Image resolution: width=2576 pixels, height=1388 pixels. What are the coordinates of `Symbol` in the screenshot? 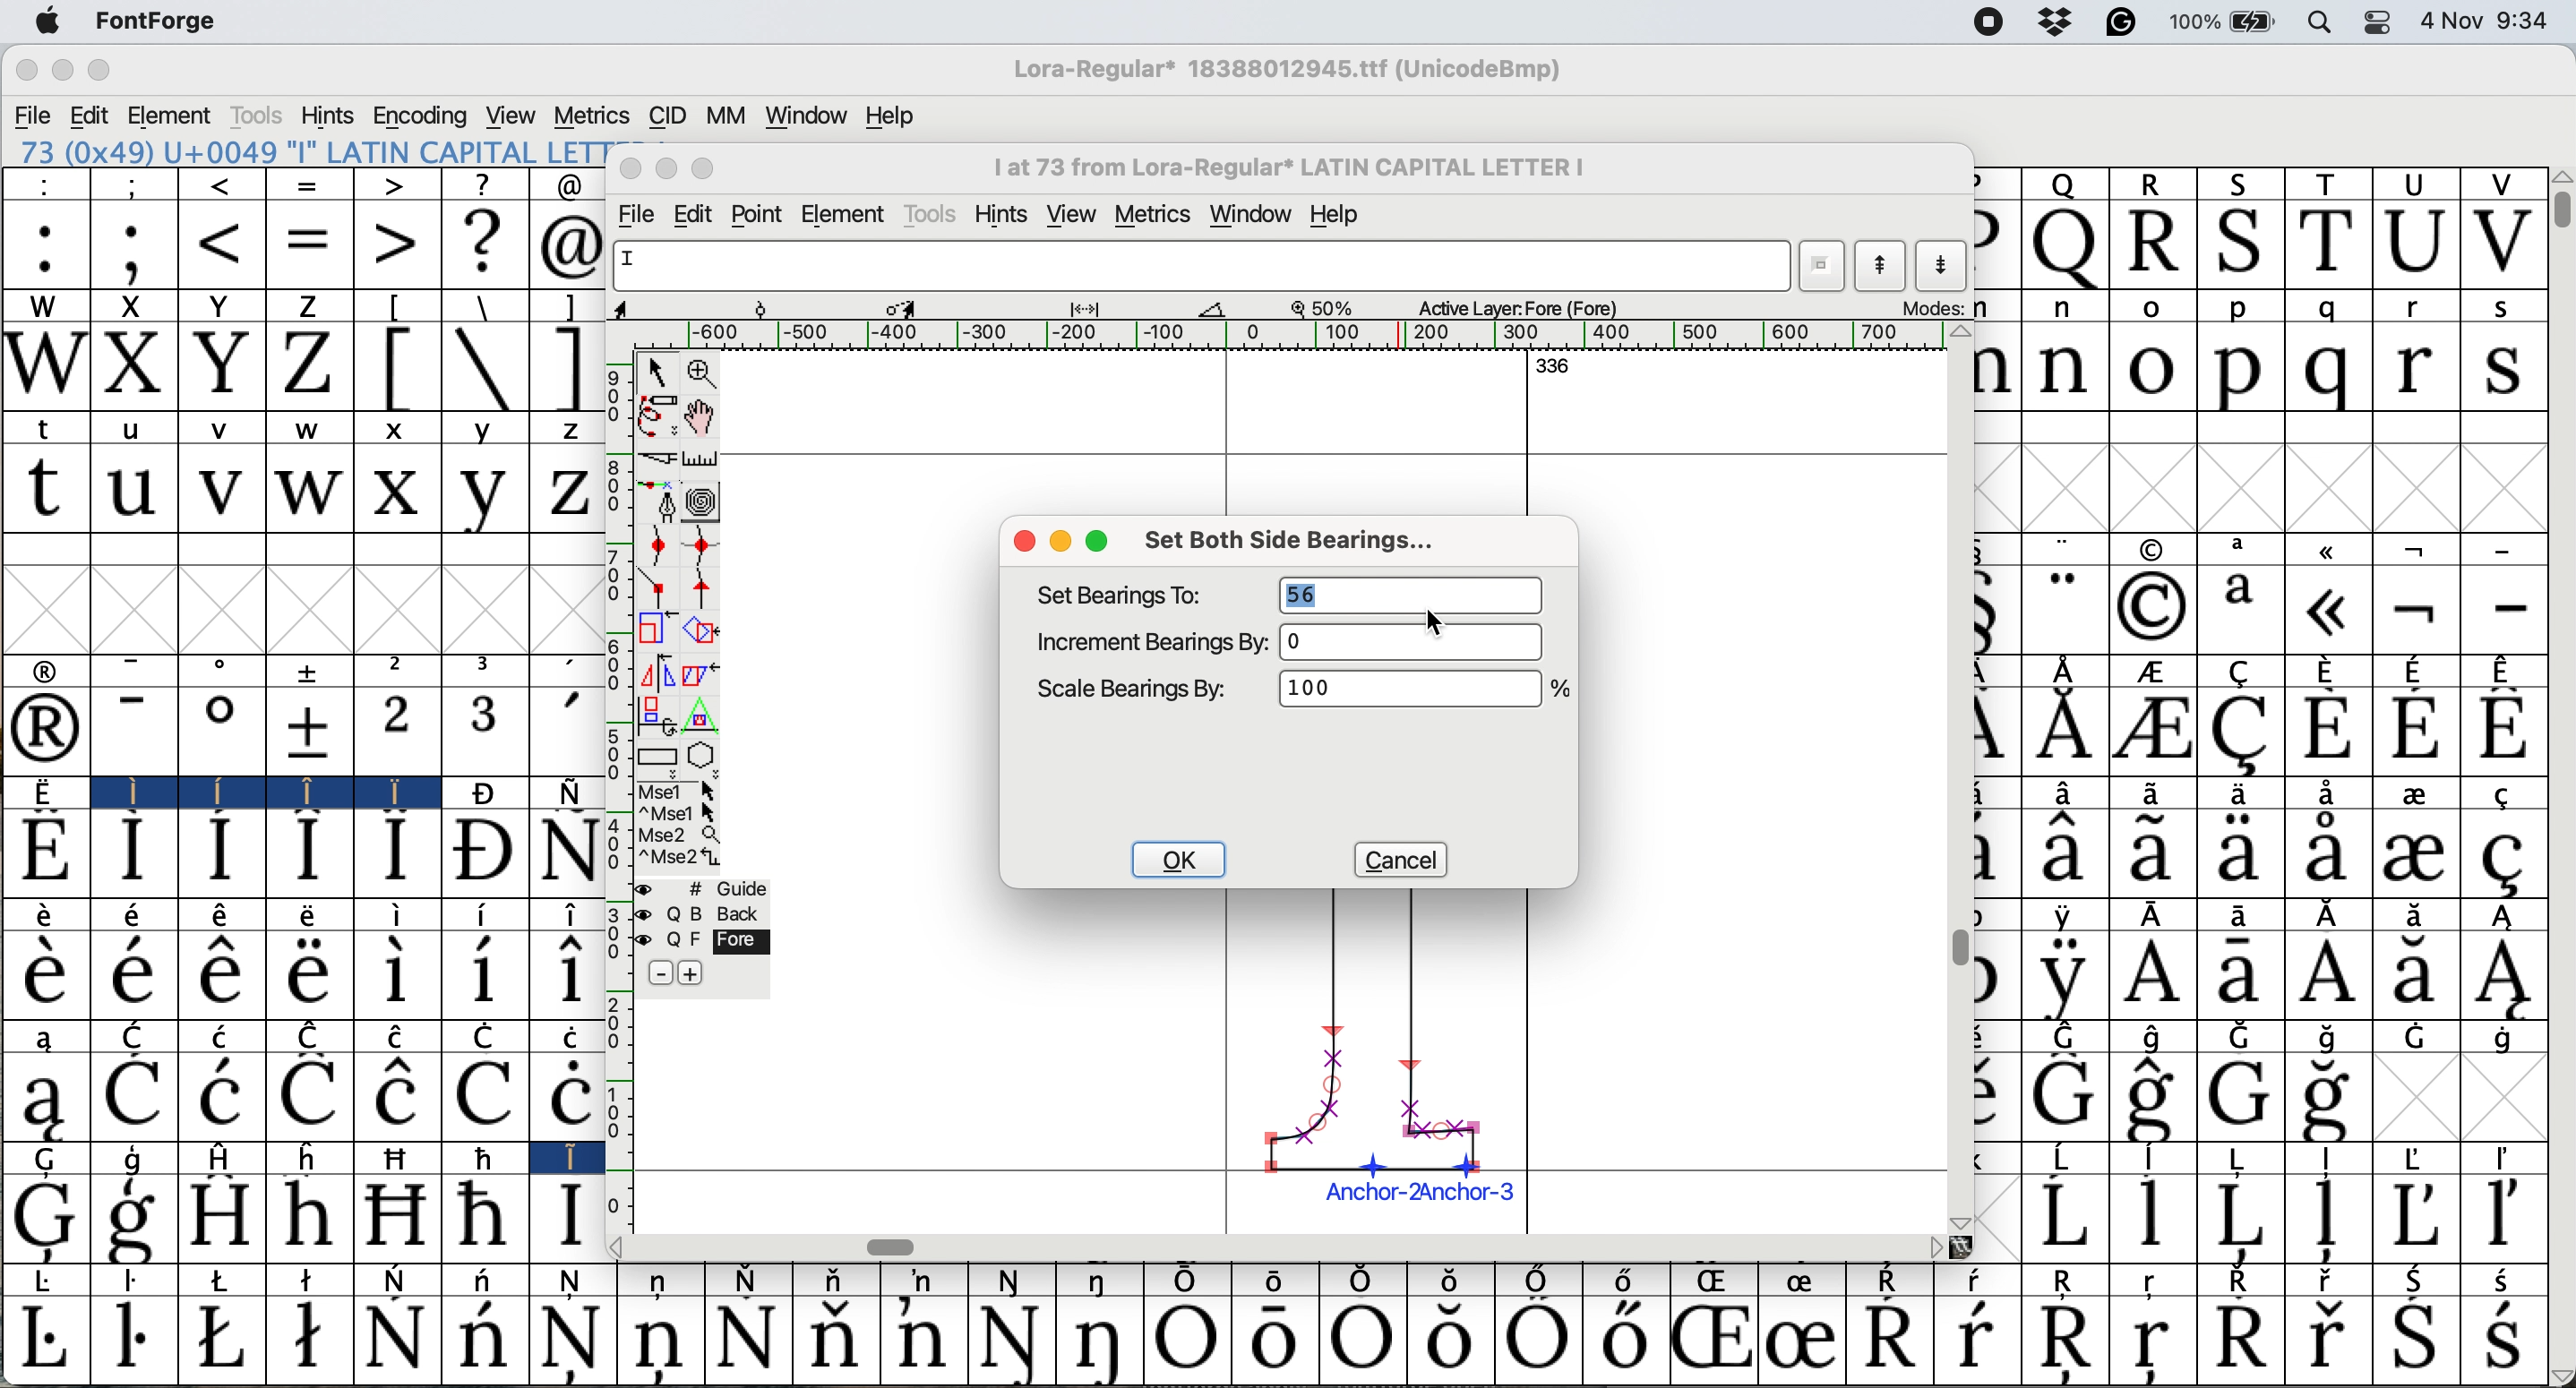 It's located at (482, 793).